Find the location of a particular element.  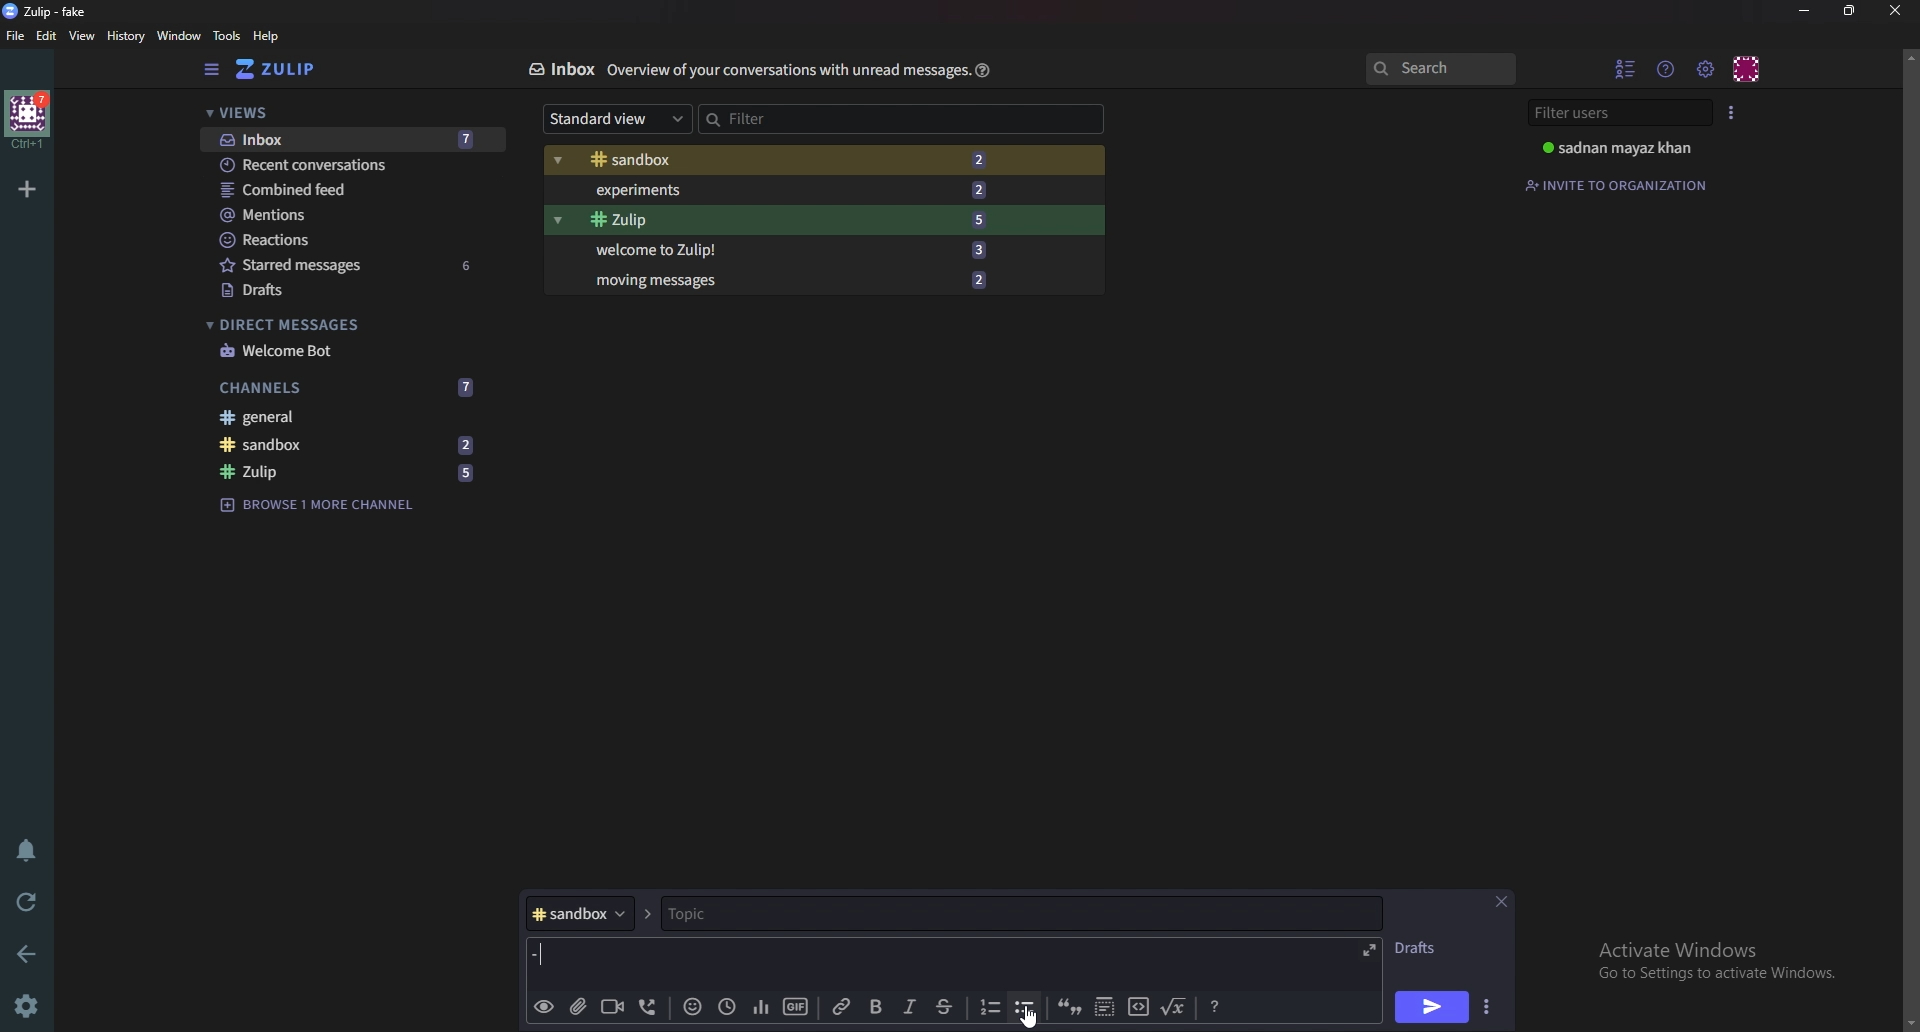

title is located at coordinates (55, 11).